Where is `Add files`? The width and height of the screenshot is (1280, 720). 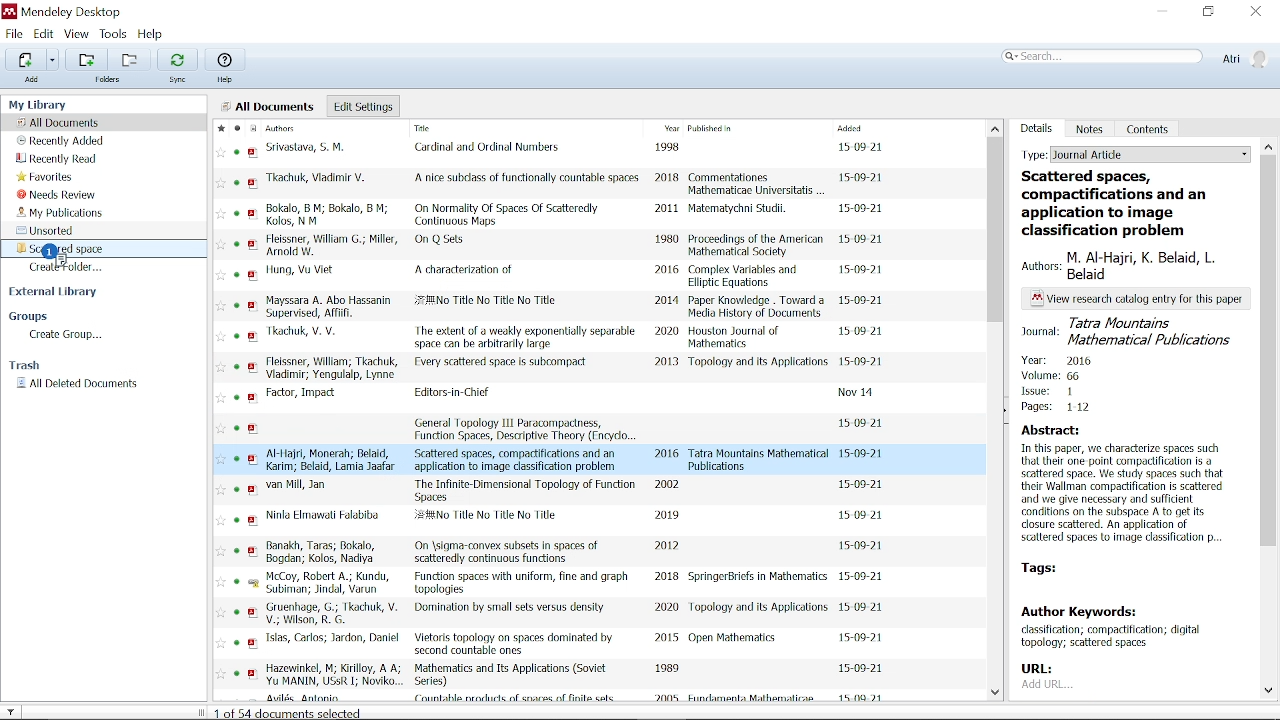 Add files is located at coordinates (25, 59).